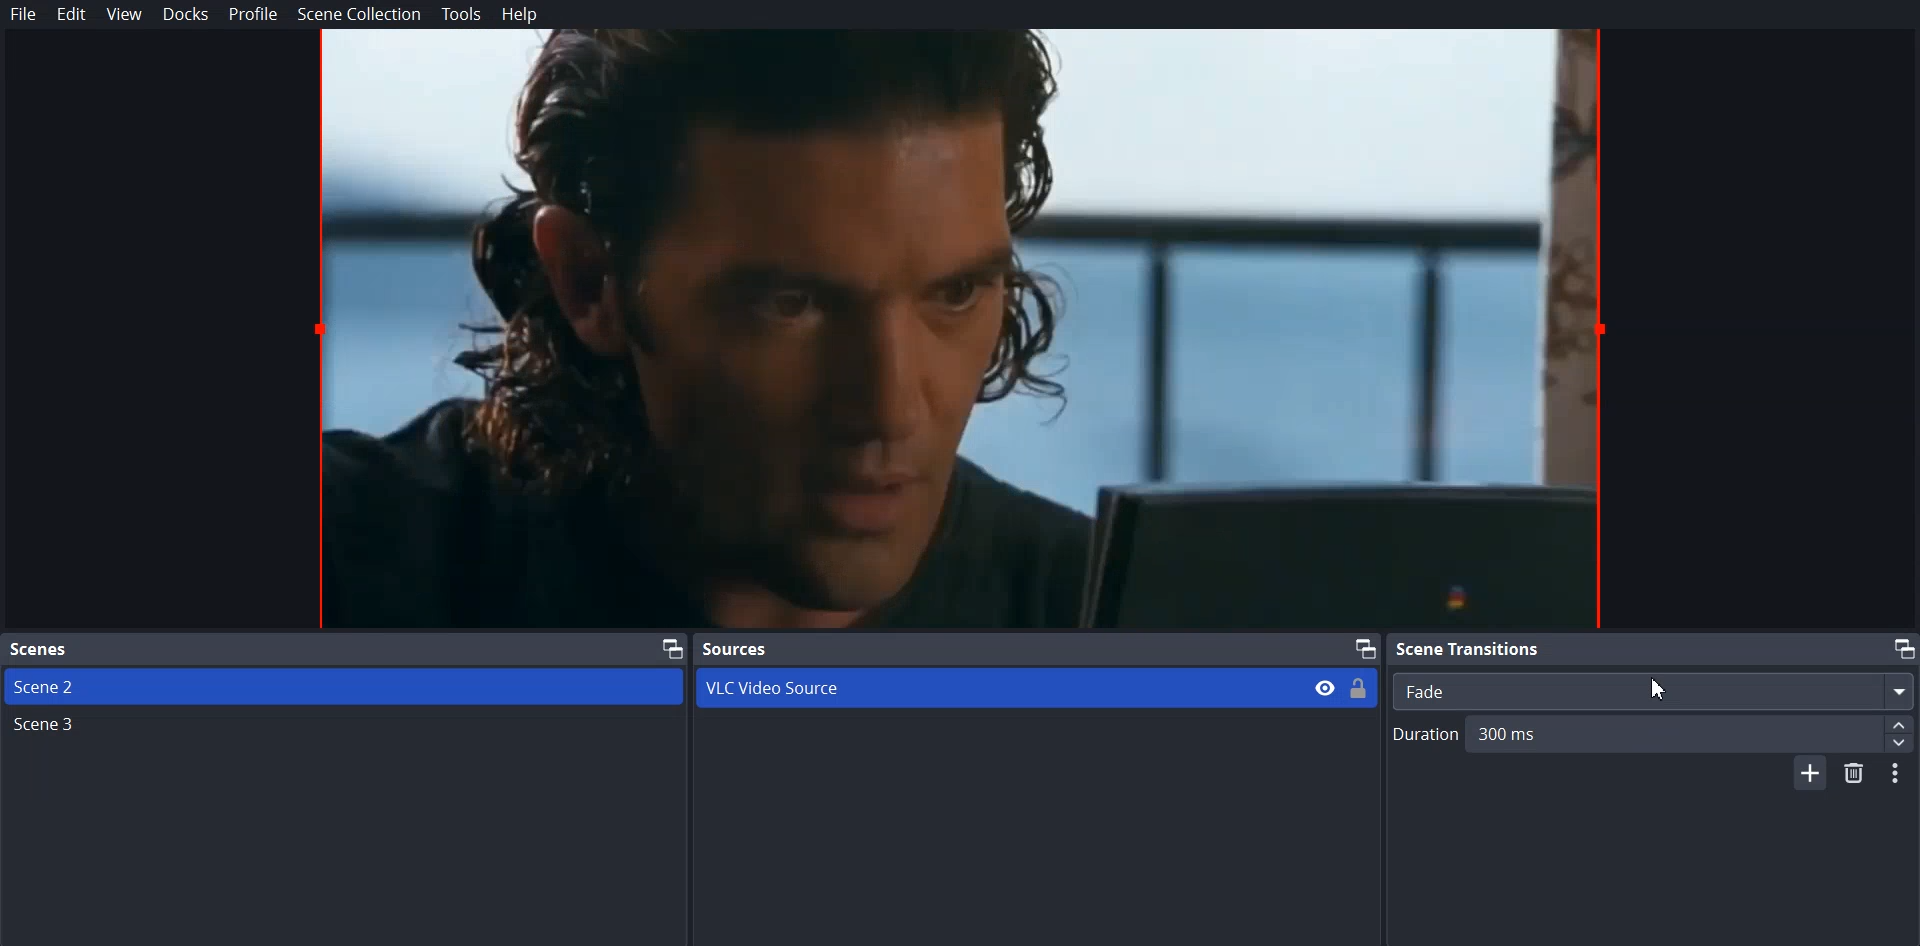 Image resolution: width=1920 pixels, height=946 pixels. What do you see at coordinates (344, 649) in the screenshot?
I see `Scene` at bounding box center [344, 649].